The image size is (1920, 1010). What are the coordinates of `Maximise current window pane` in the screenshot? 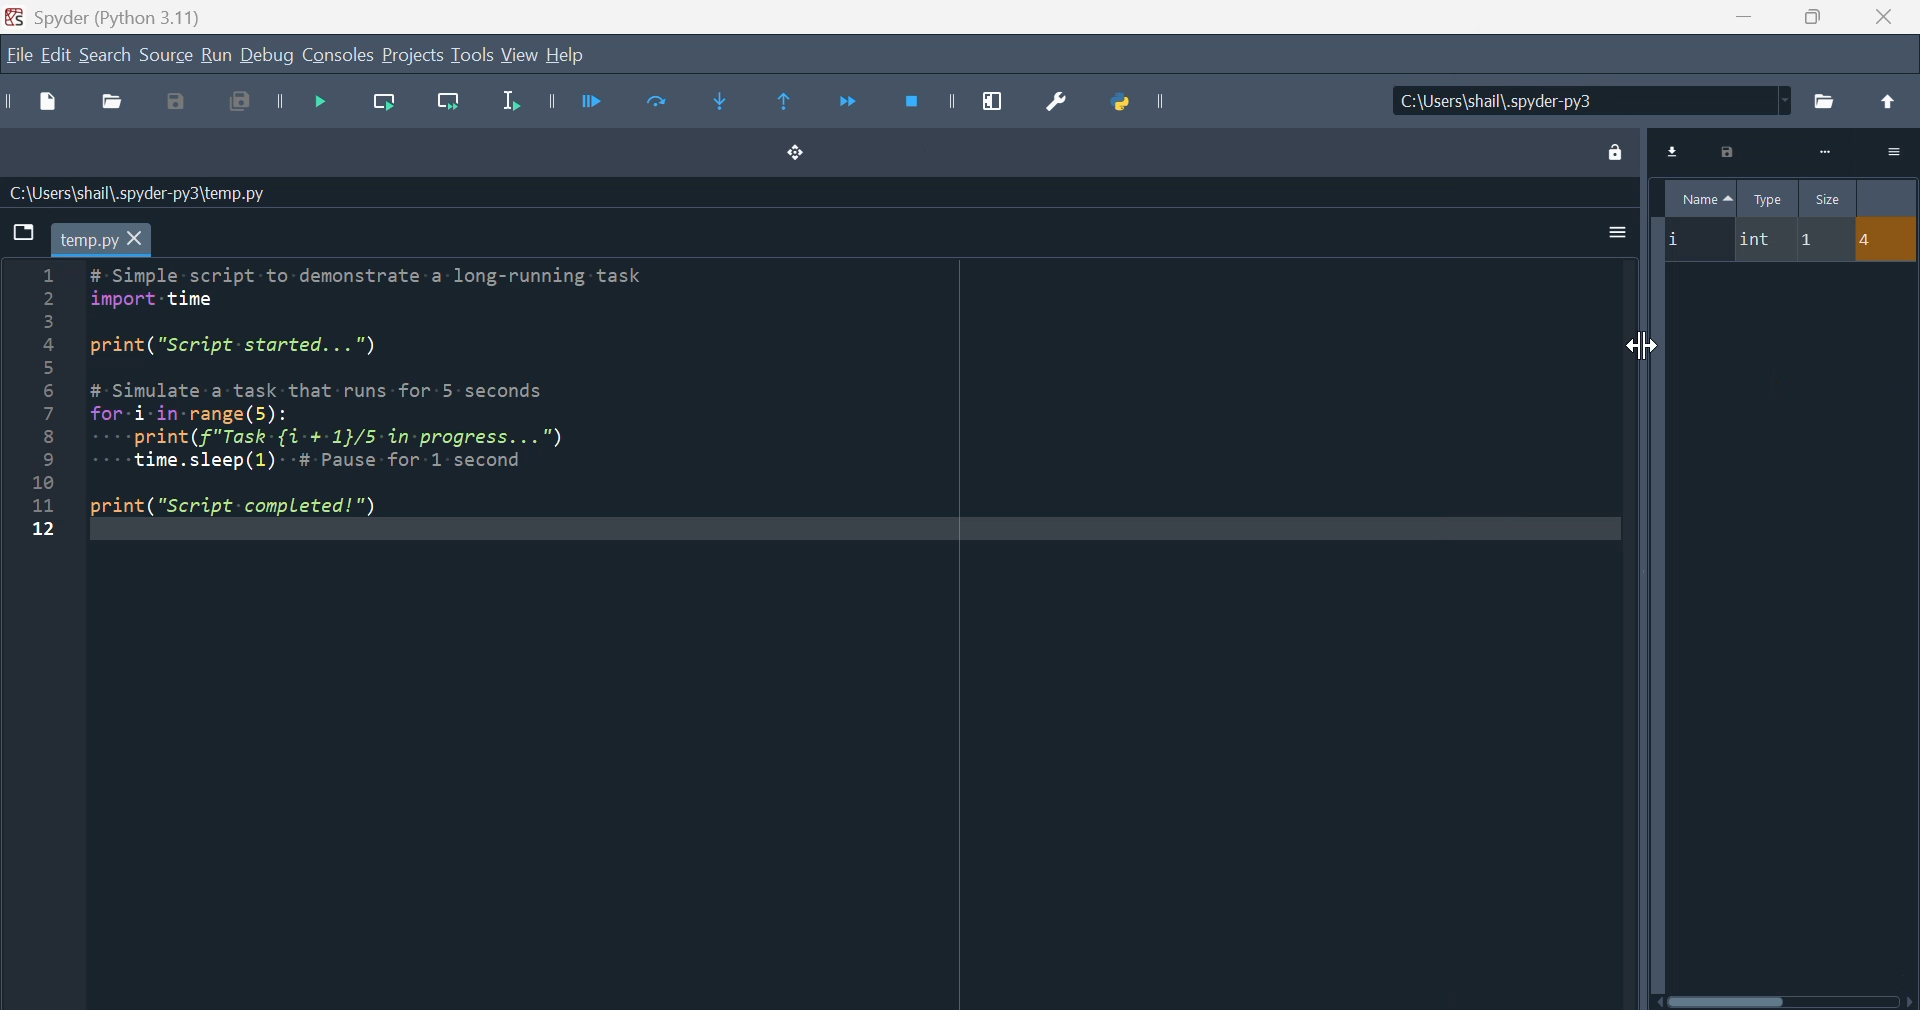 It's located at (1000, 101).